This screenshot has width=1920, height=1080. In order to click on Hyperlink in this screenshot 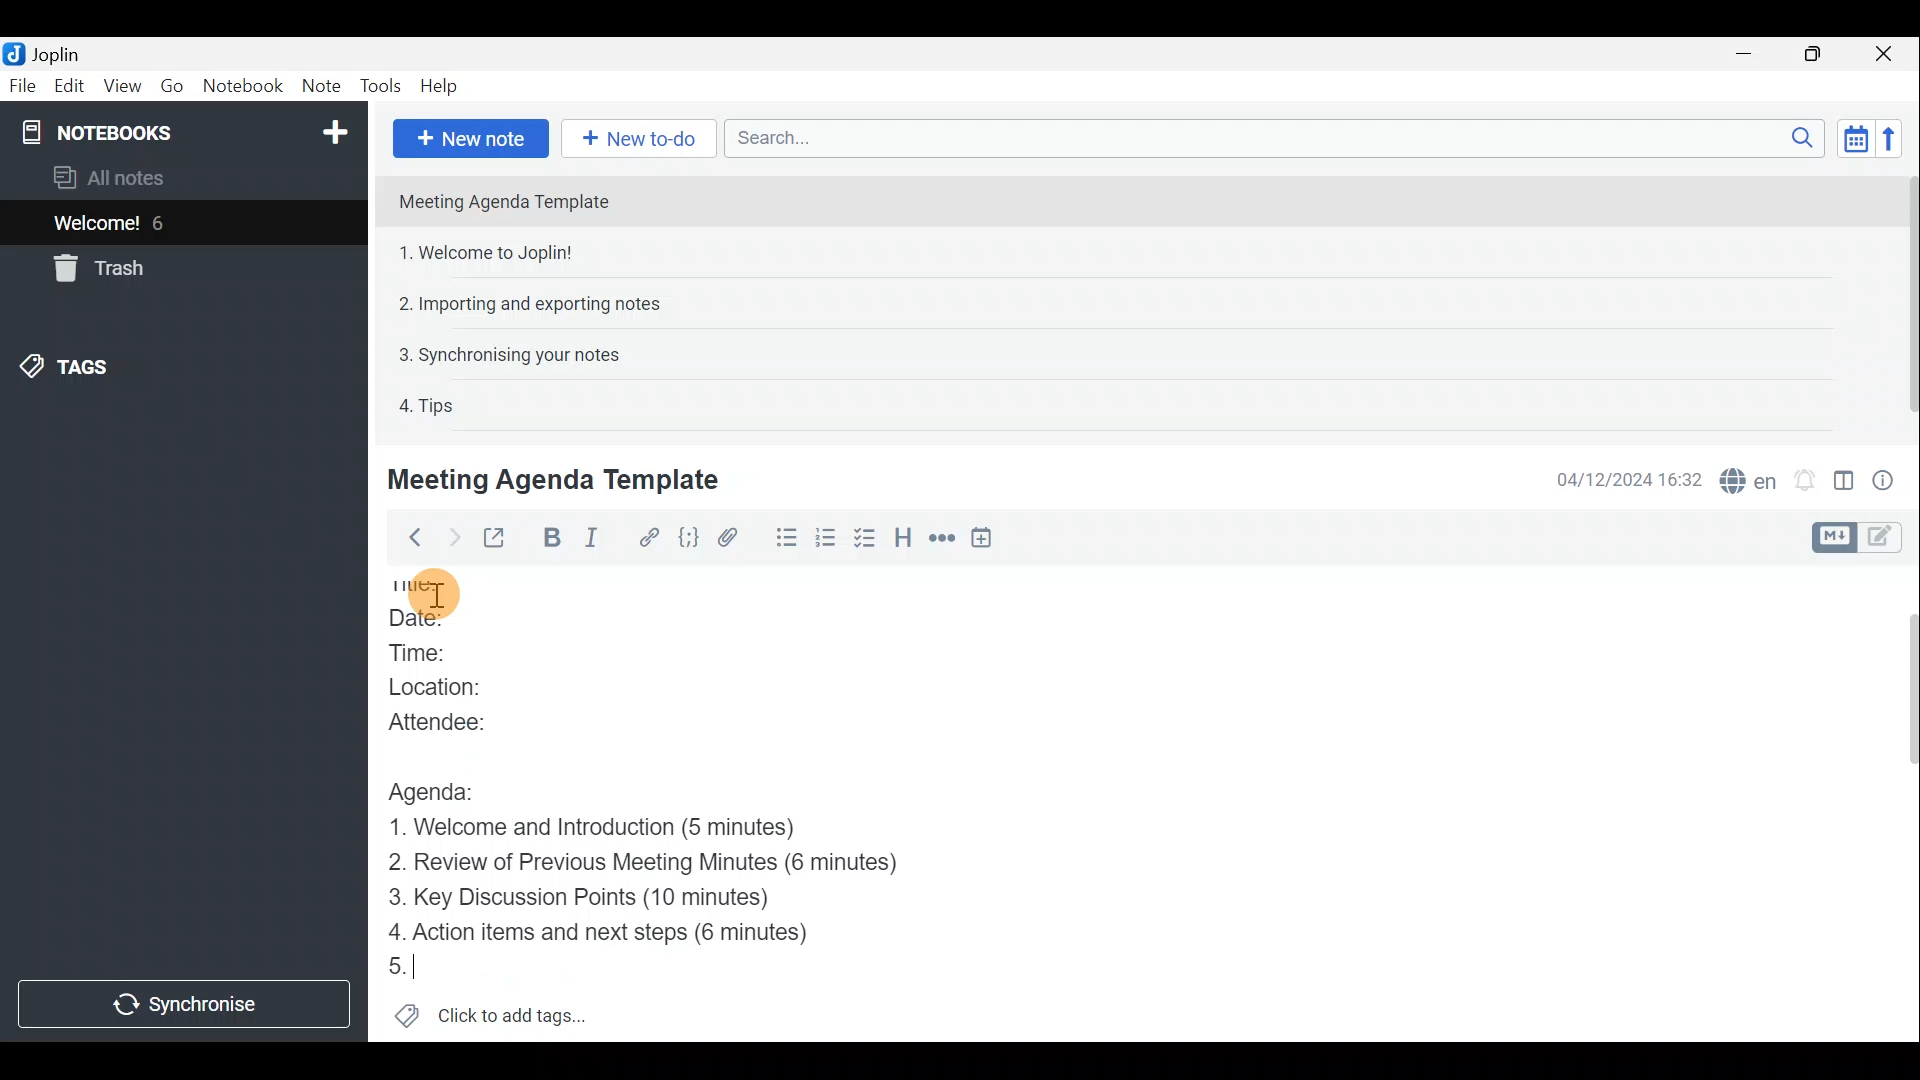, I will do `click(651, 537)`.